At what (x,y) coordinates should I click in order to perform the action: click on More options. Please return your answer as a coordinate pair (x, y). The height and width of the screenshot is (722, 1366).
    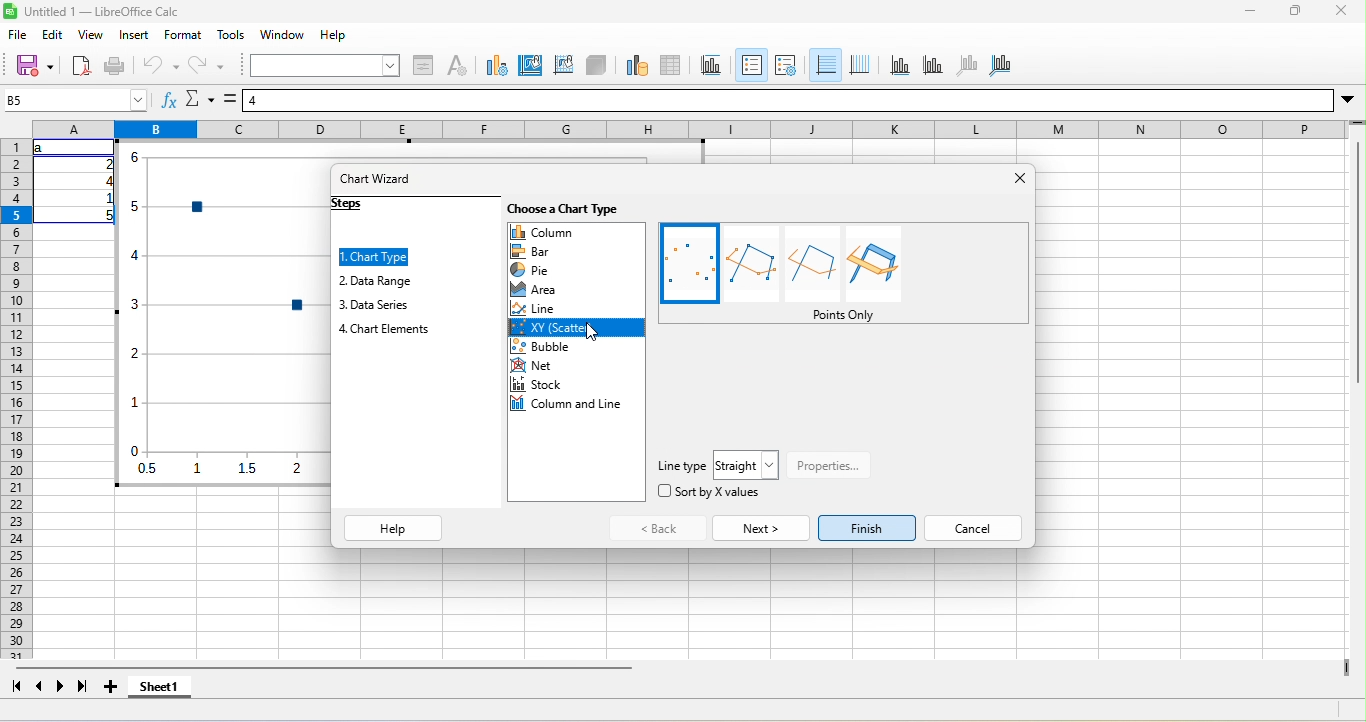
    Looking at the image, I should click on (1348, 101).